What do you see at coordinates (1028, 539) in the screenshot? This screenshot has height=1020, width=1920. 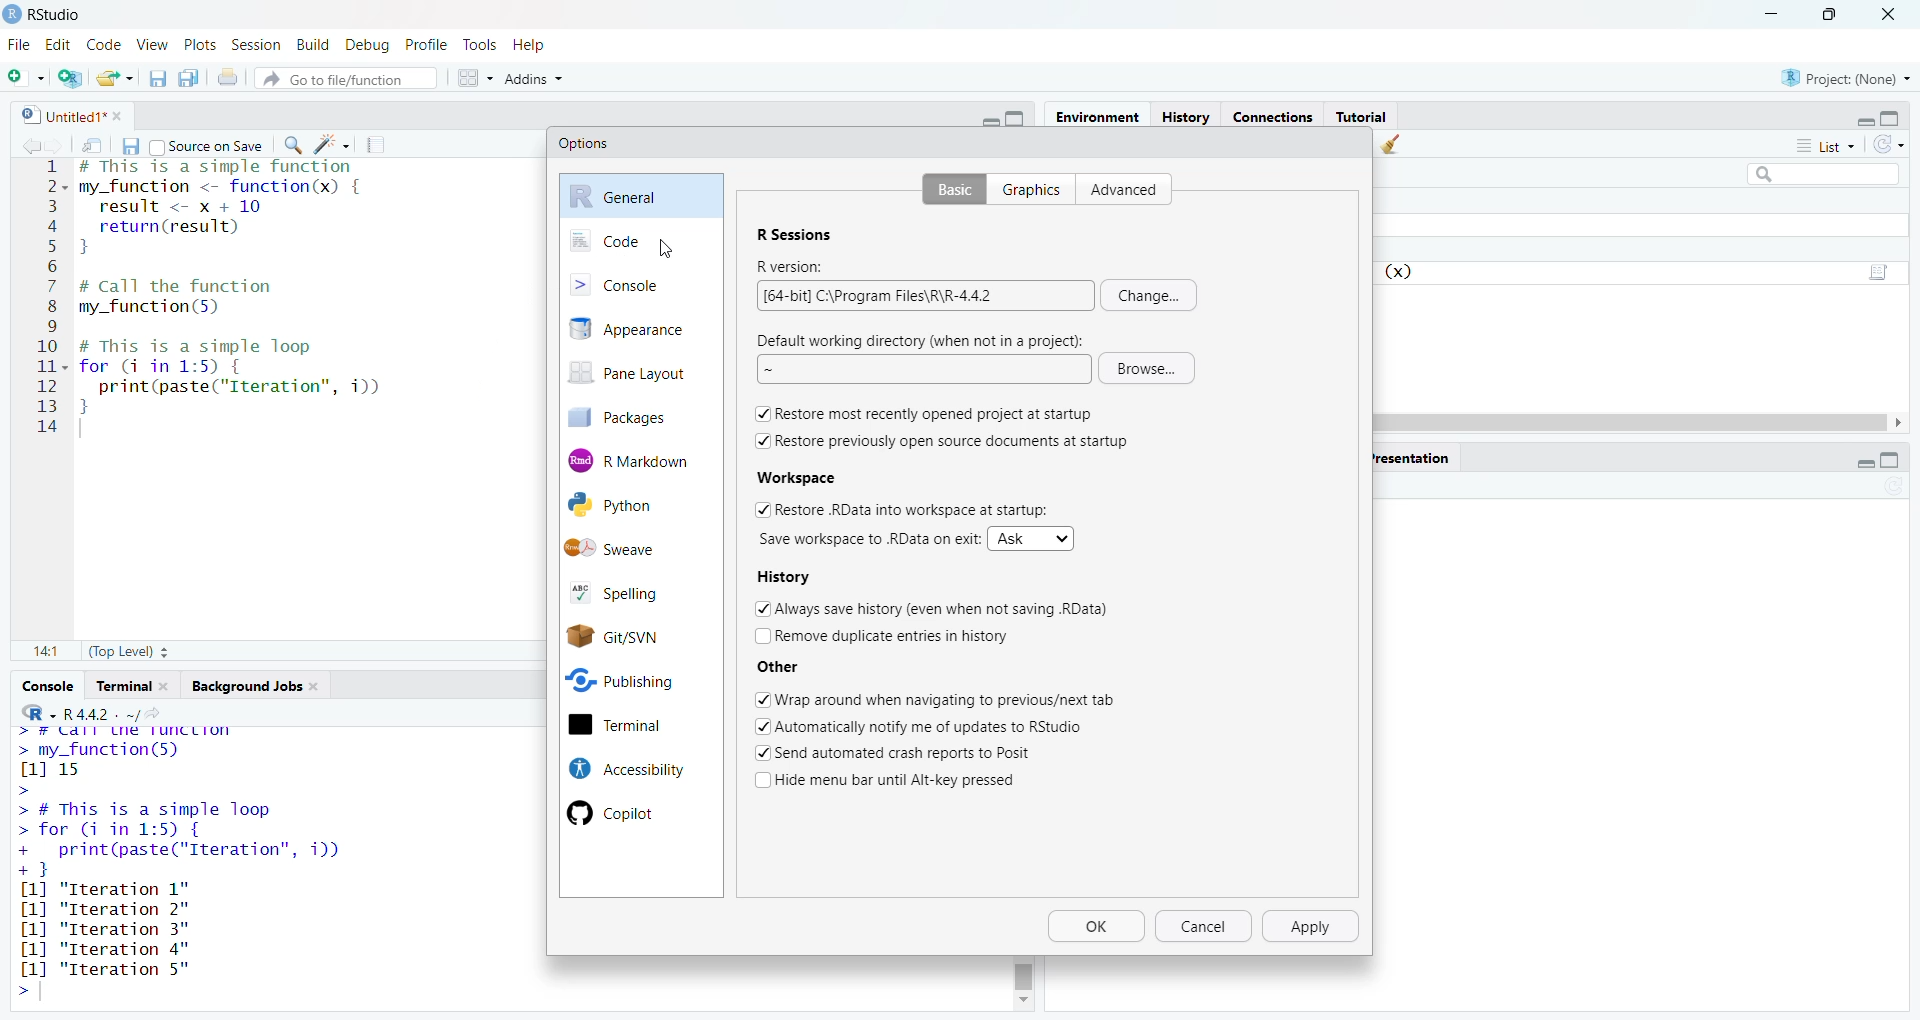 I see `Ask` at bounding box center [1028, 539].